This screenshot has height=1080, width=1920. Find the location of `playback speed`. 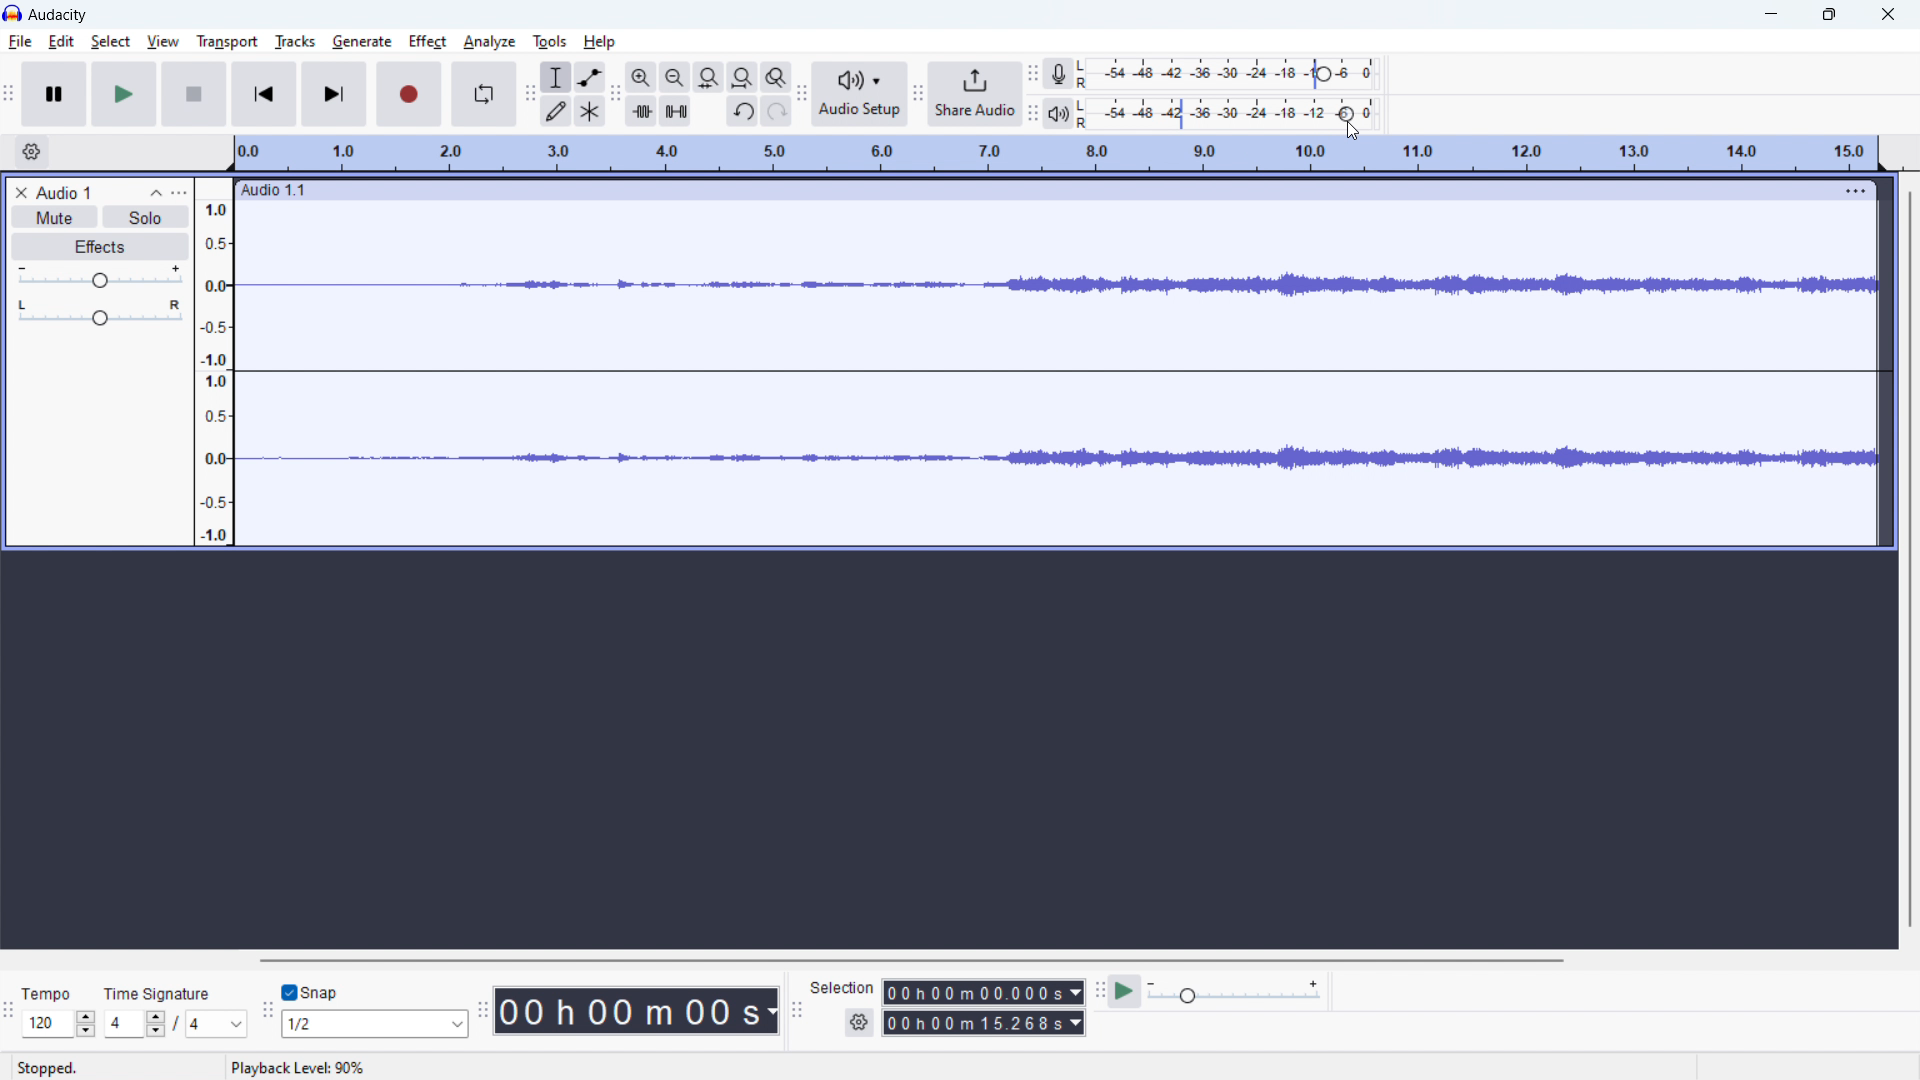

playback speed is located at coordinates (1234, 991).